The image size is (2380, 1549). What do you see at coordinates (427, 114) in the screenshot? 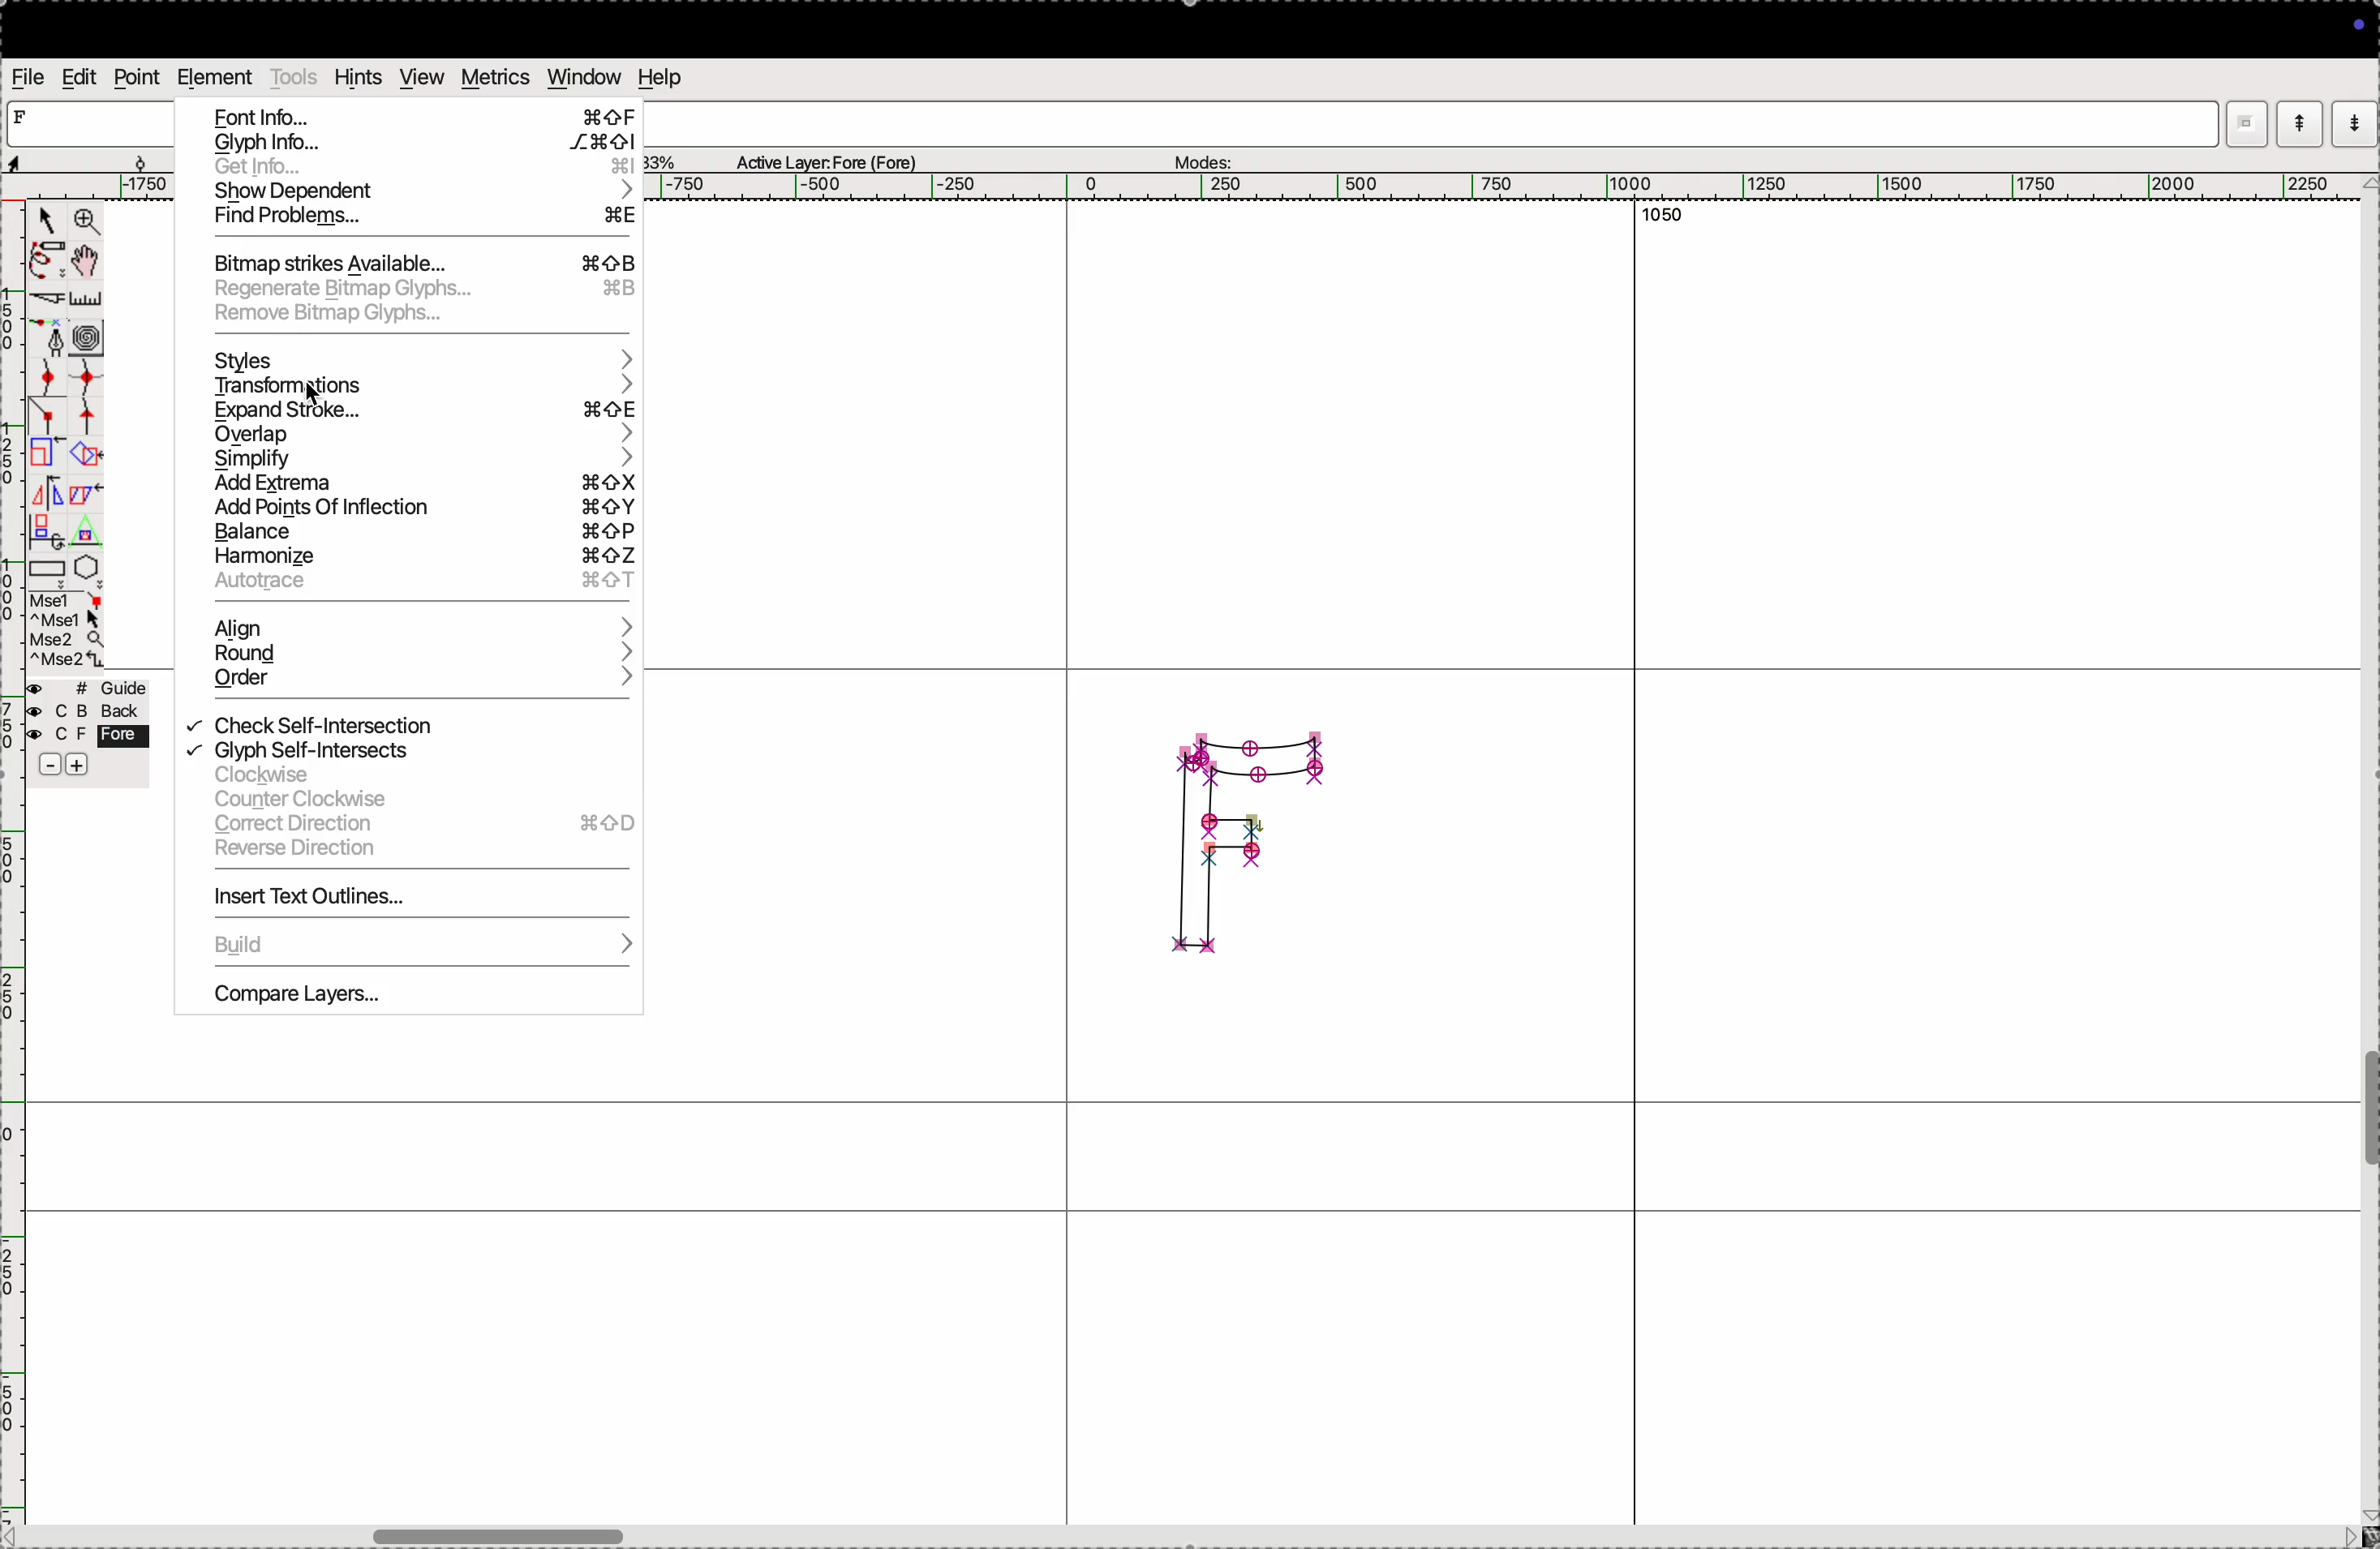
I see `font info` at bounding box center [427, 114].